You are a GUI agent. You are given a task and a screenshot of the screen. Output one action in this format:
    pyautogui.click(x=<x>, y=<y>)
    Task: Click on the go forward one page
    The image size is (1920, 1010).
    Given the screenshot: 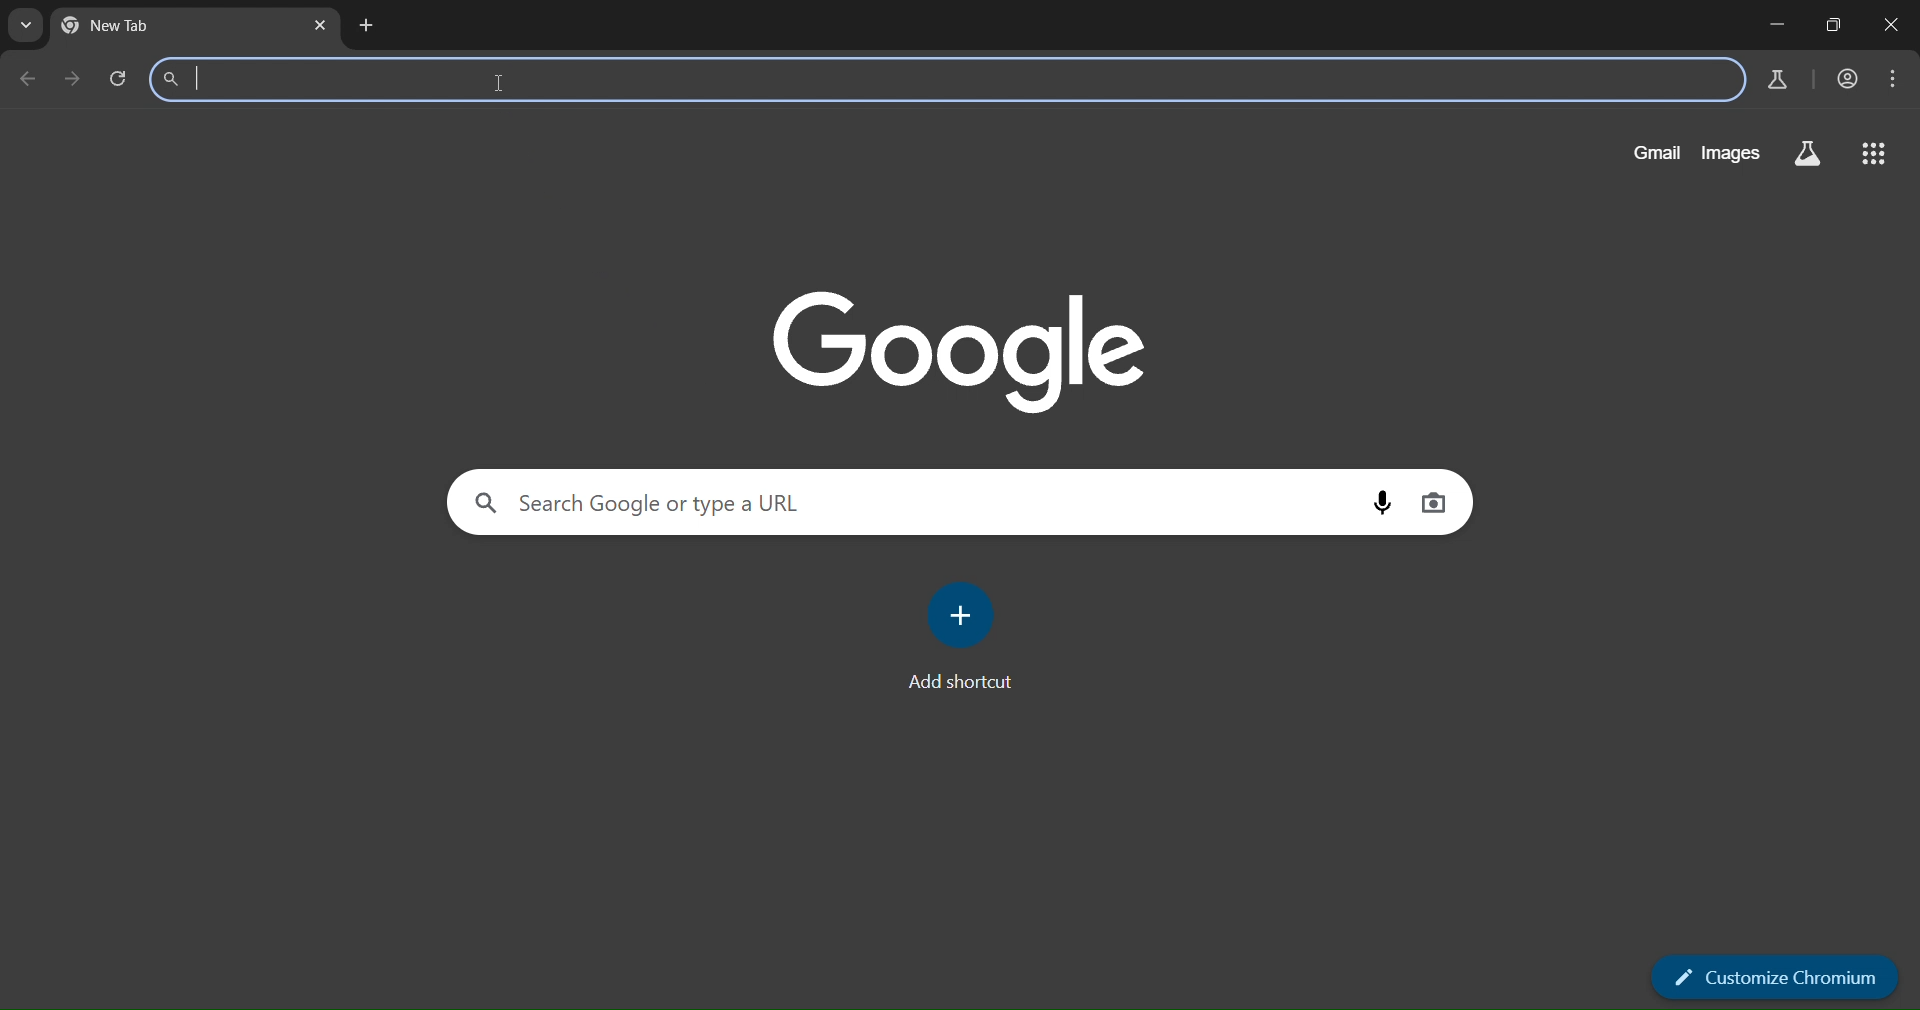 What is the action you would take?
    pyautogui.click(x=75, y=83)
    